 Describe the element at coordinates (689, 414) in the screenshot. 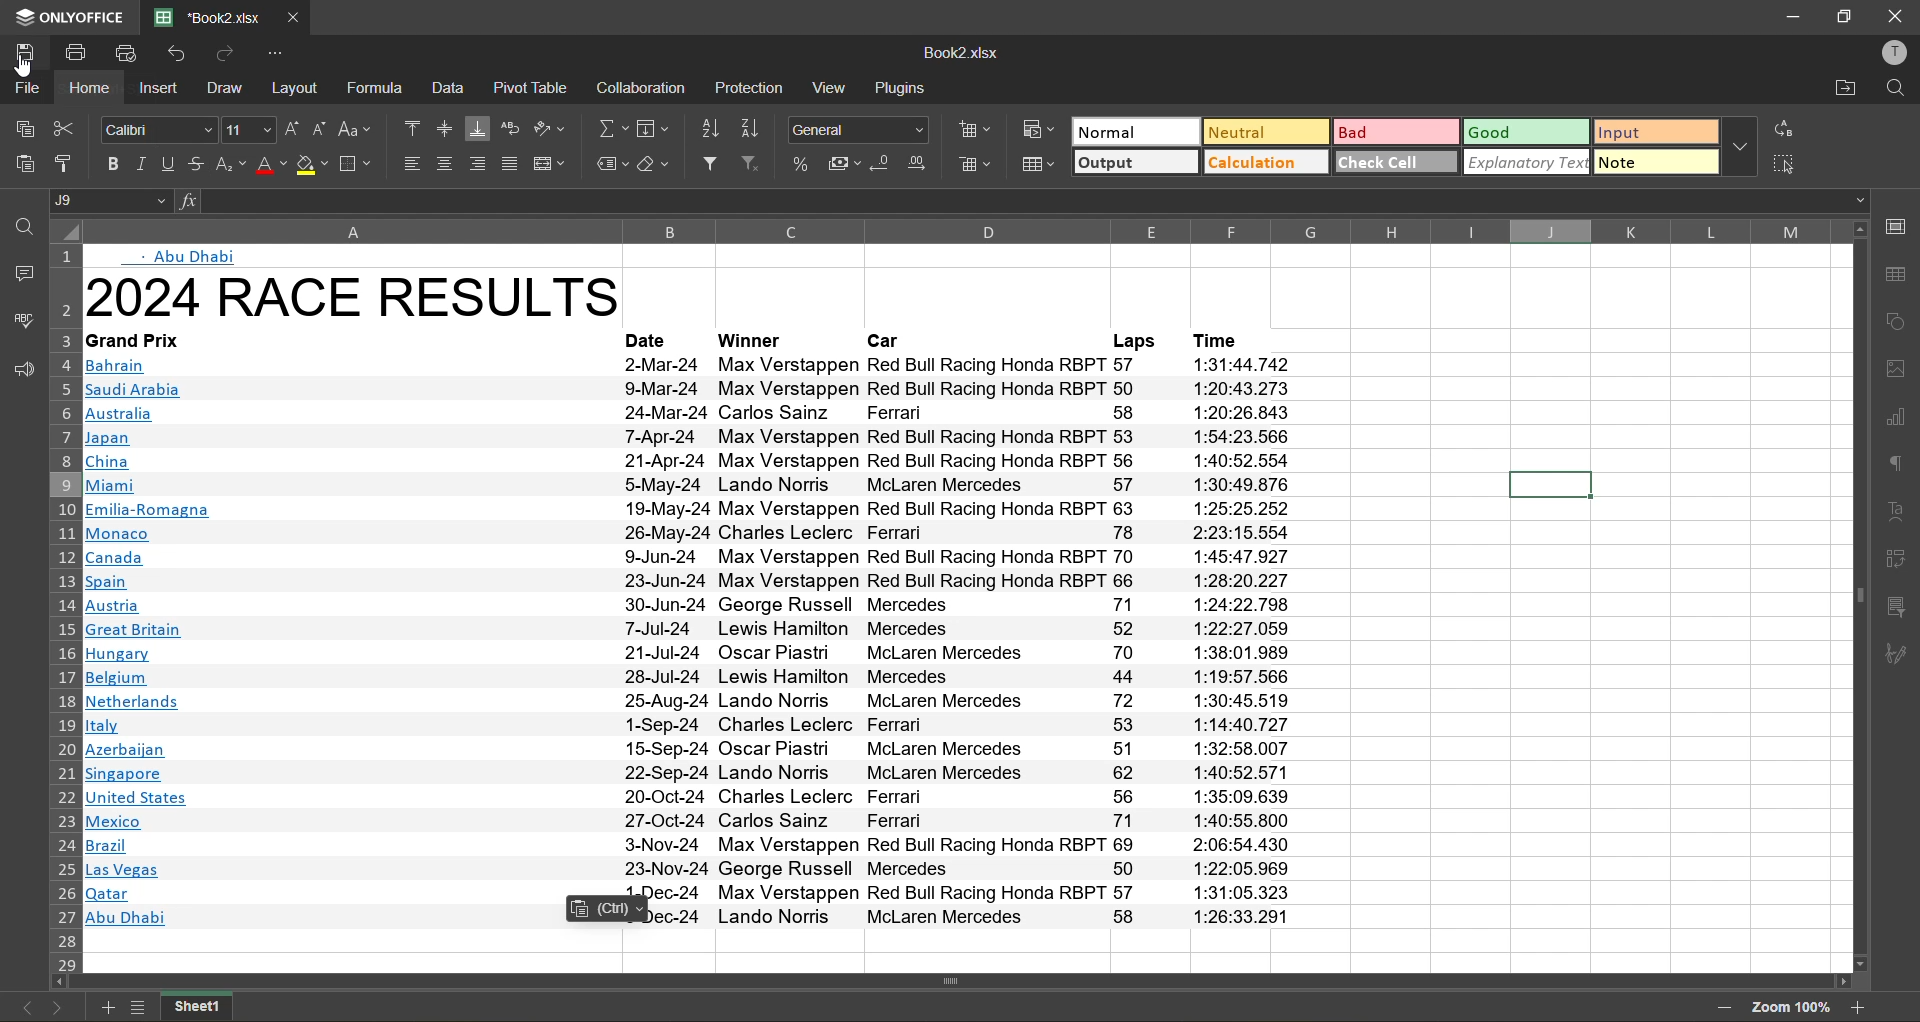

I see `text info` at that location.